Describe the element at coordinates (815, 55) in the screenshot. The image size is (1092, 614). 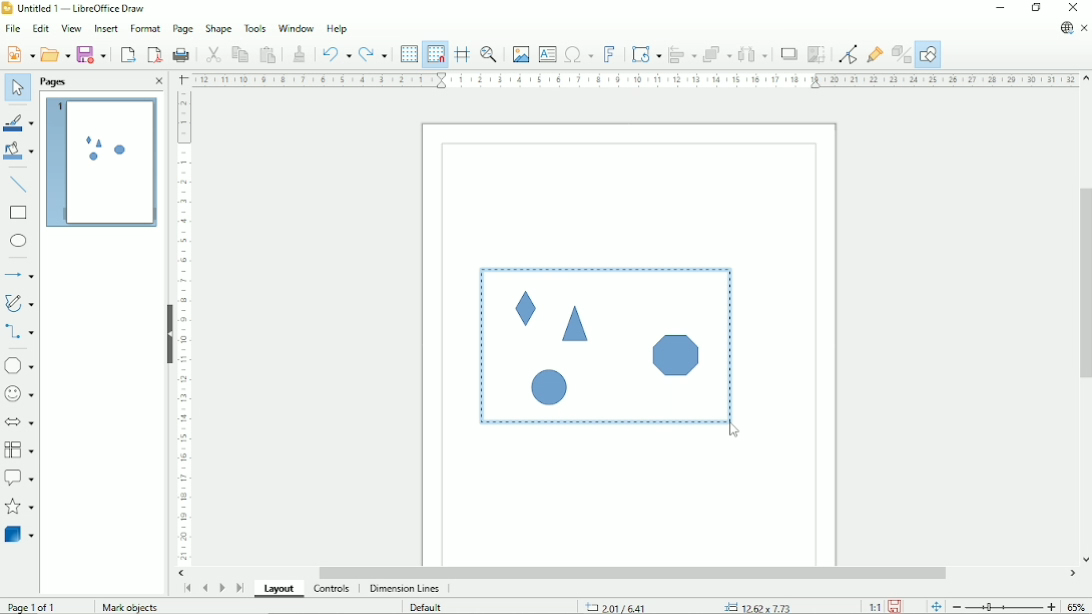
I see `Crop image` at that location.